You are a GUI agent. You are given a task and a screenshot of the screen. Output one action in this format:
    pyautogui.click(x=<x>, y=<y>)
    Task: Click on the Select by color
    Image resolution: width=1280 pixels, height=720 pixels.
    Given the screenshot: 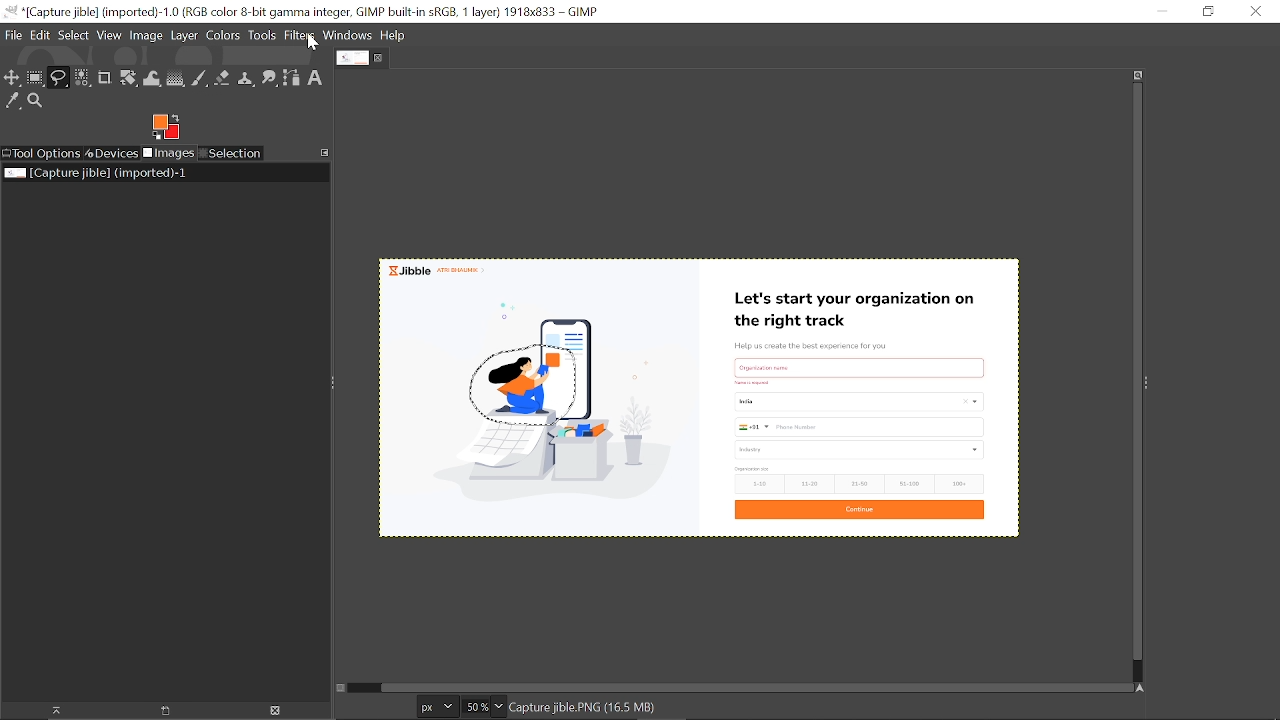 What is the action you would take?
    pyautogui.click(x=82, y=79)
    